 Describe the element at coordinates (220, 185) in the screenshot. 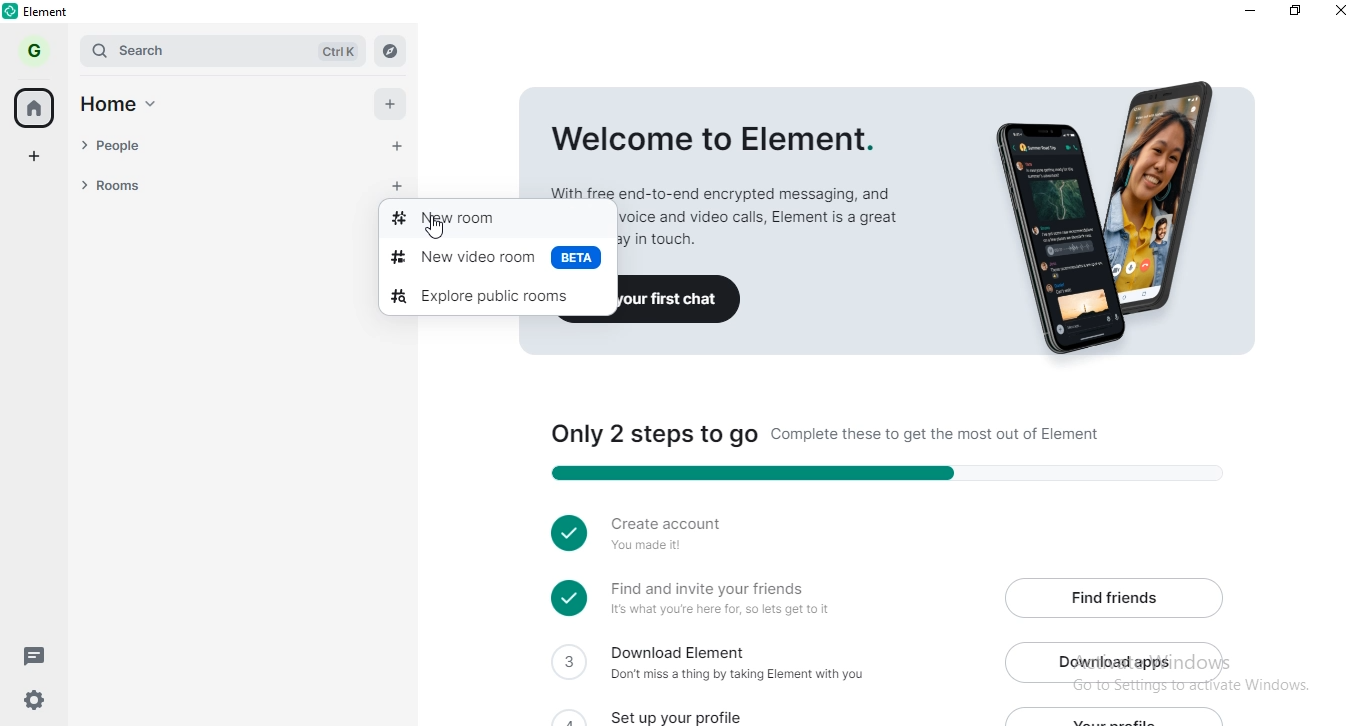

I see `rooms` at that location.